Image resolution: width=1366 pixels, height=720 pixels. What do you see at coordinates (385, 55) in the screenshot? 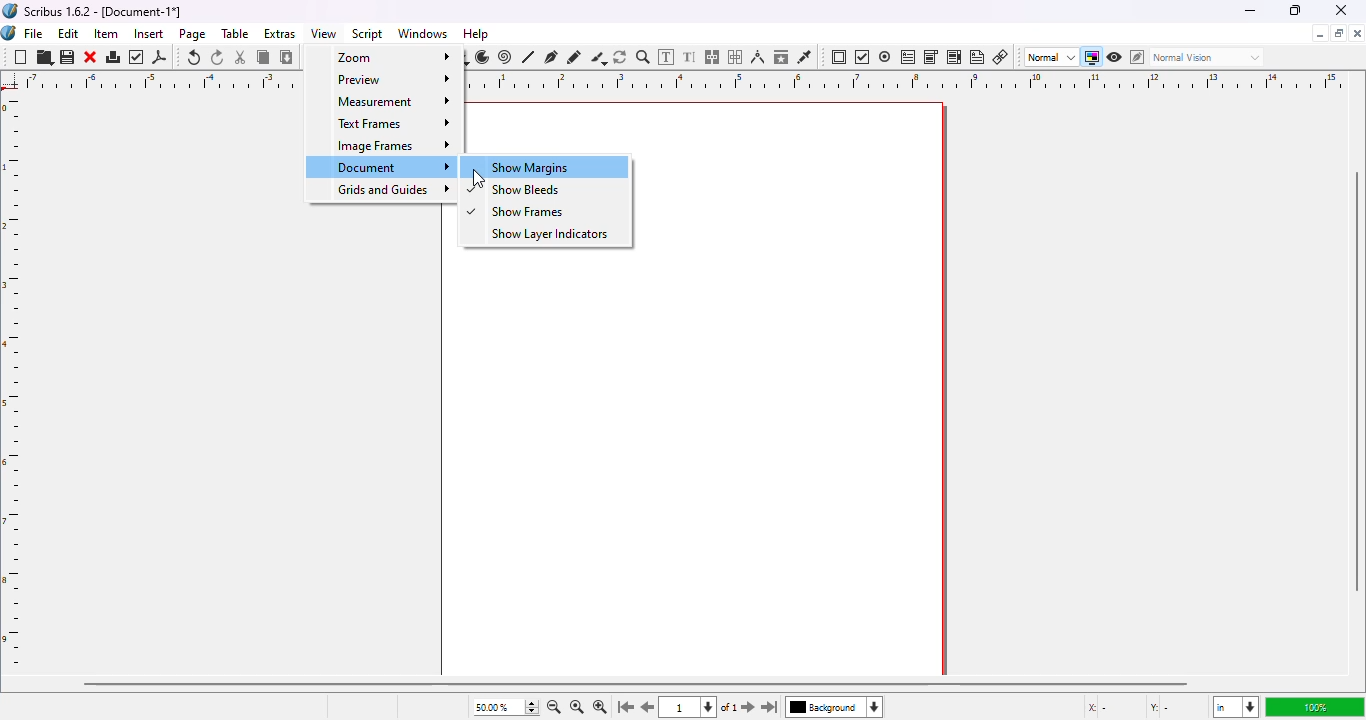
I see `zoom` at bounding box center [385, 55].